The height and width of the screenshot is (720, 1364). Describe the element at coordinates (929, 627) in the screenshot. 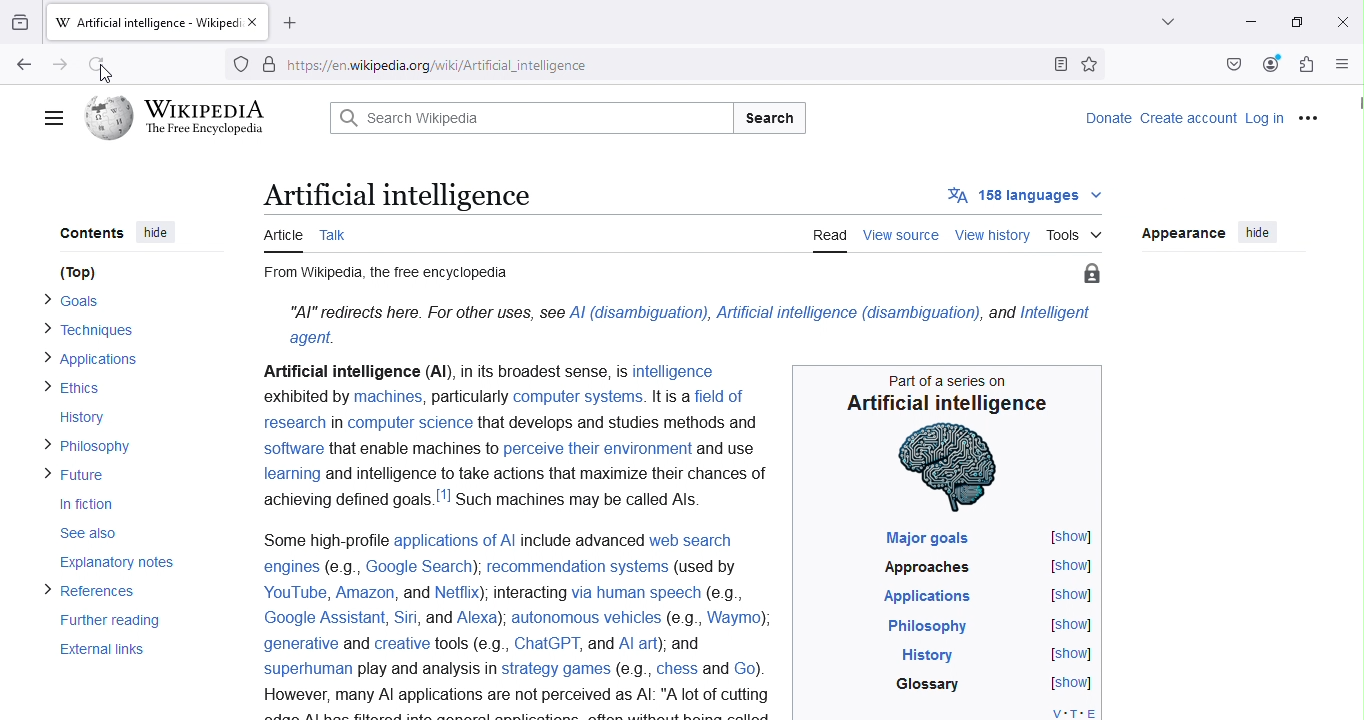

I see `Philosophy` at that location.